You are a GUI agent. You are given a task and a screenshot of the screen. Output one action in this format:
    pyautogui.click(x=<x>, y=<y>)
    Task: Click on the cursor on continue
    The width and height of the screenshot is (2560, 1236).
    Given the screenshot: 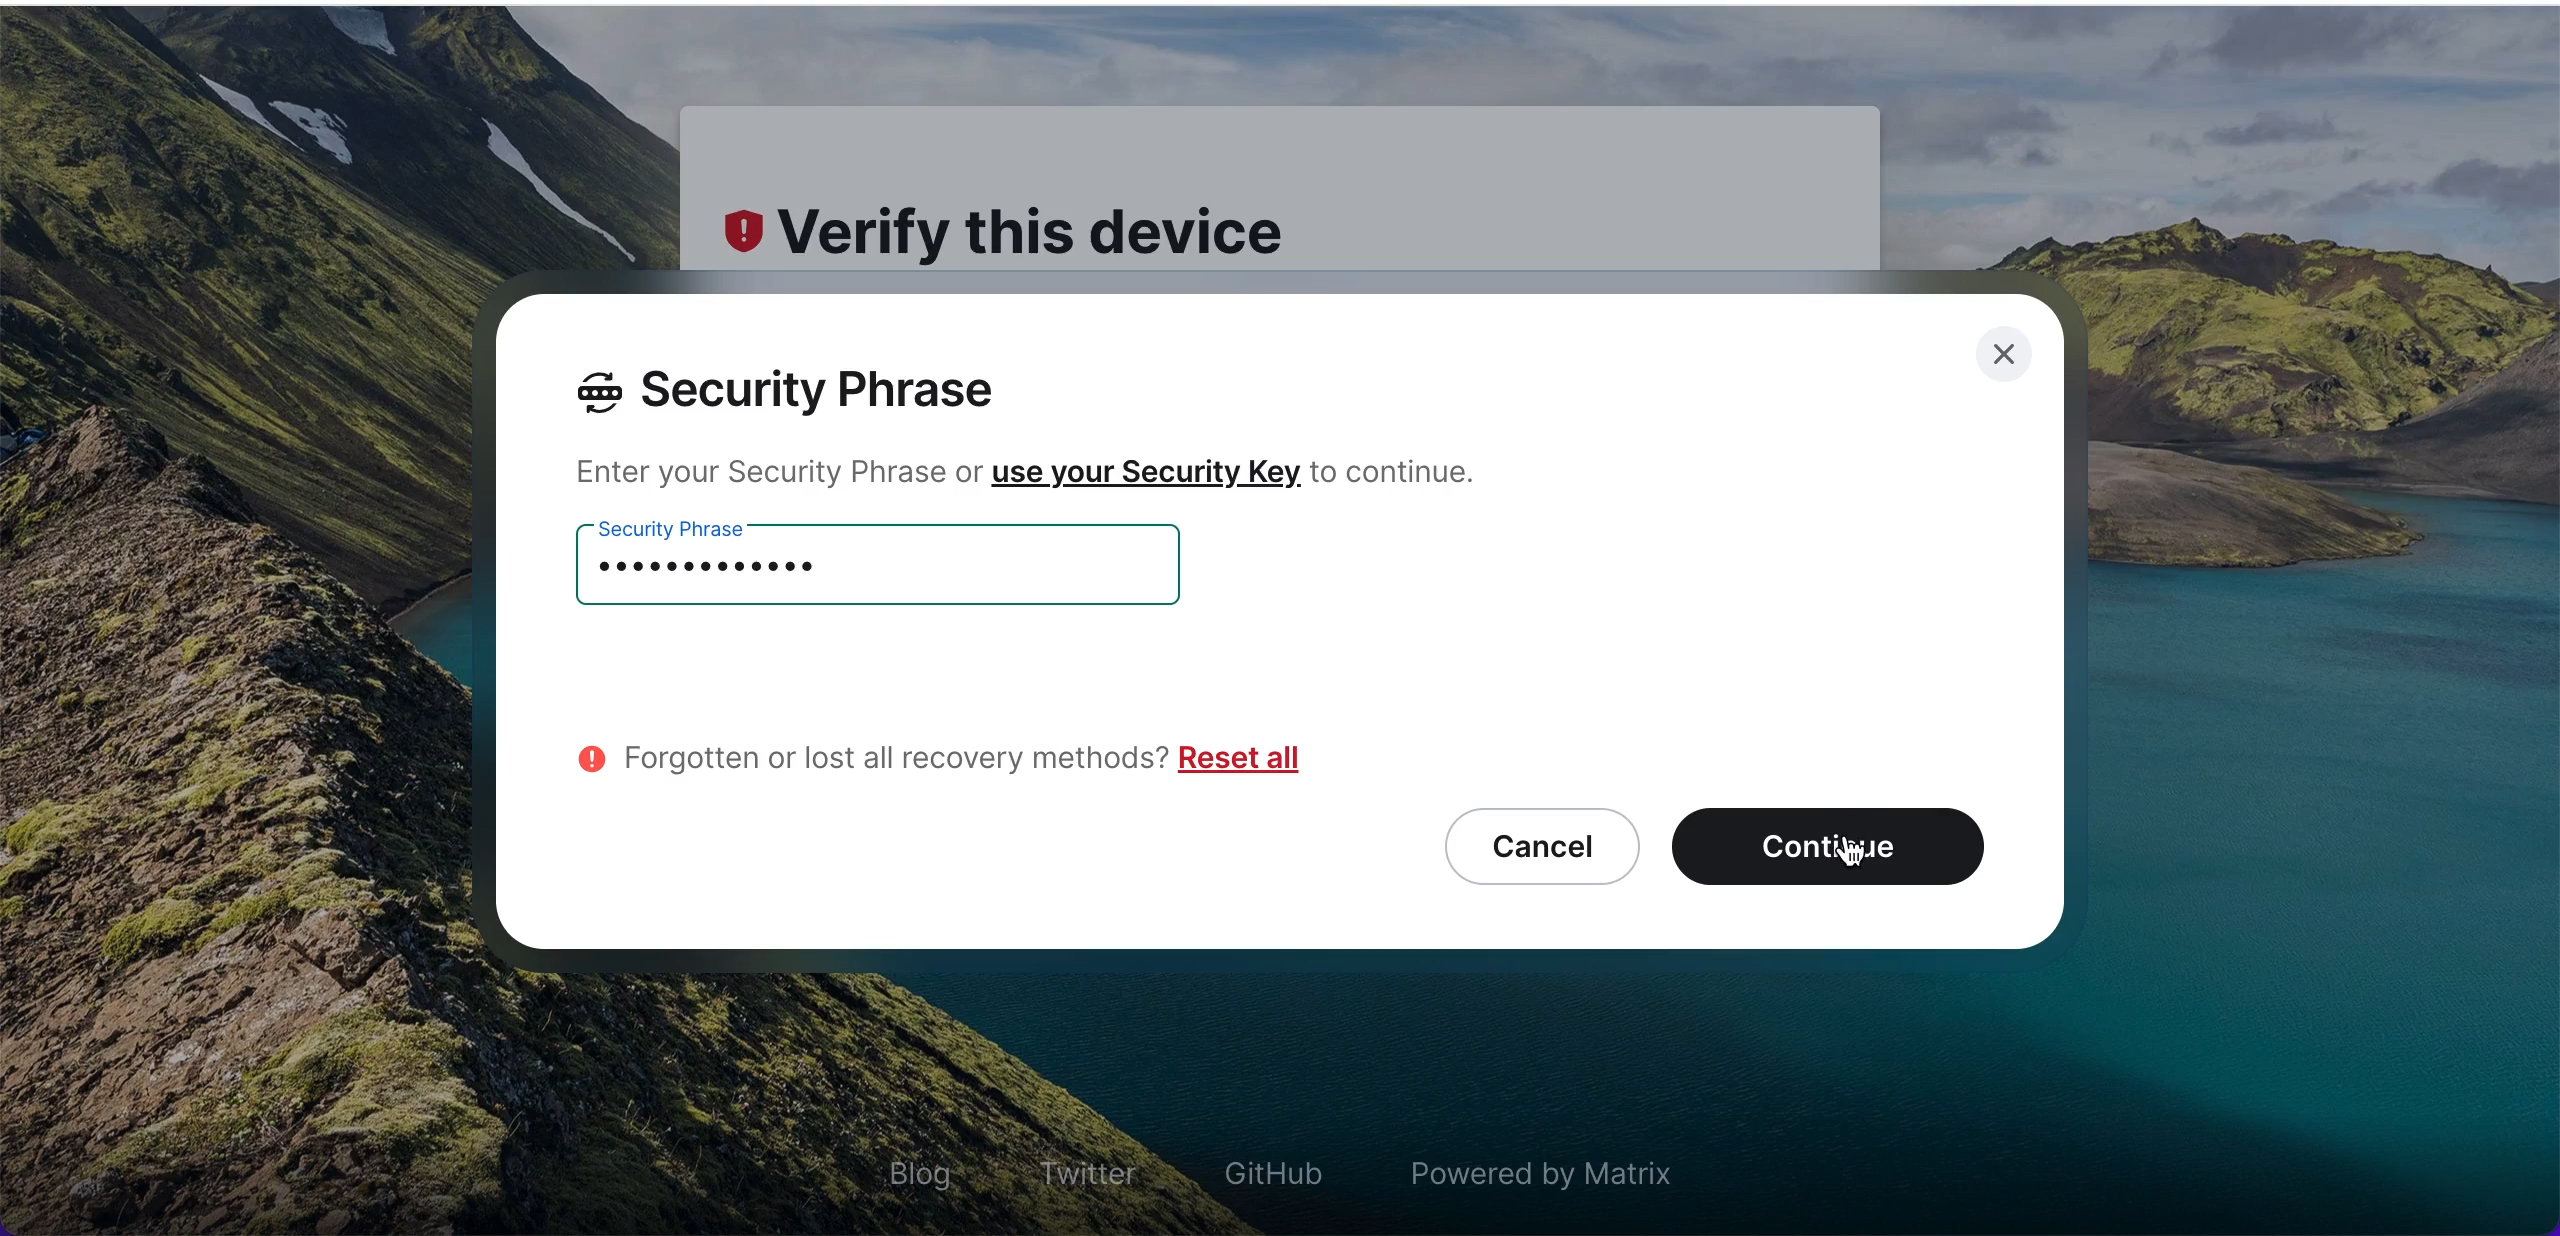 What is the action you would take?
    pyautogui.click(x=1859, y=861)
    